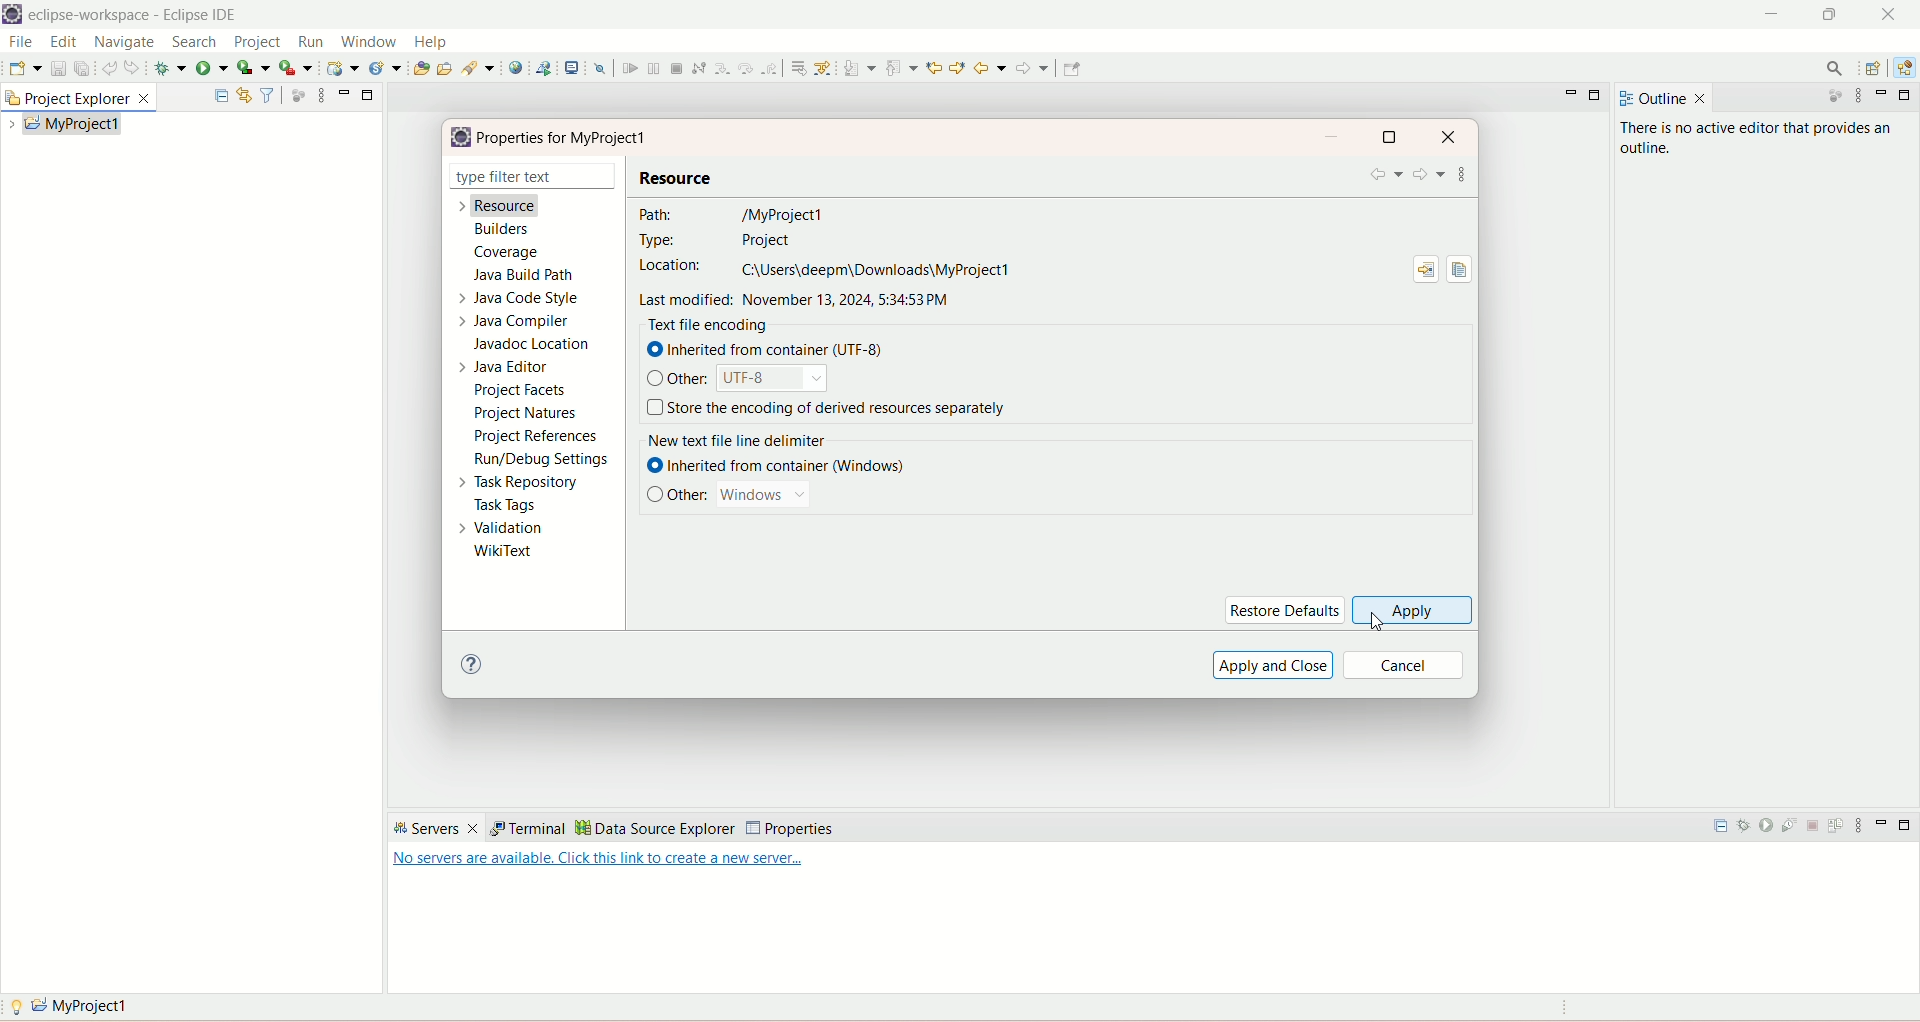 The width and height of the screenshot is (1920, 1022). What do you see at coordinates (19, 43) in the screenshot?
I see `file` at bounding box center [19, 43].